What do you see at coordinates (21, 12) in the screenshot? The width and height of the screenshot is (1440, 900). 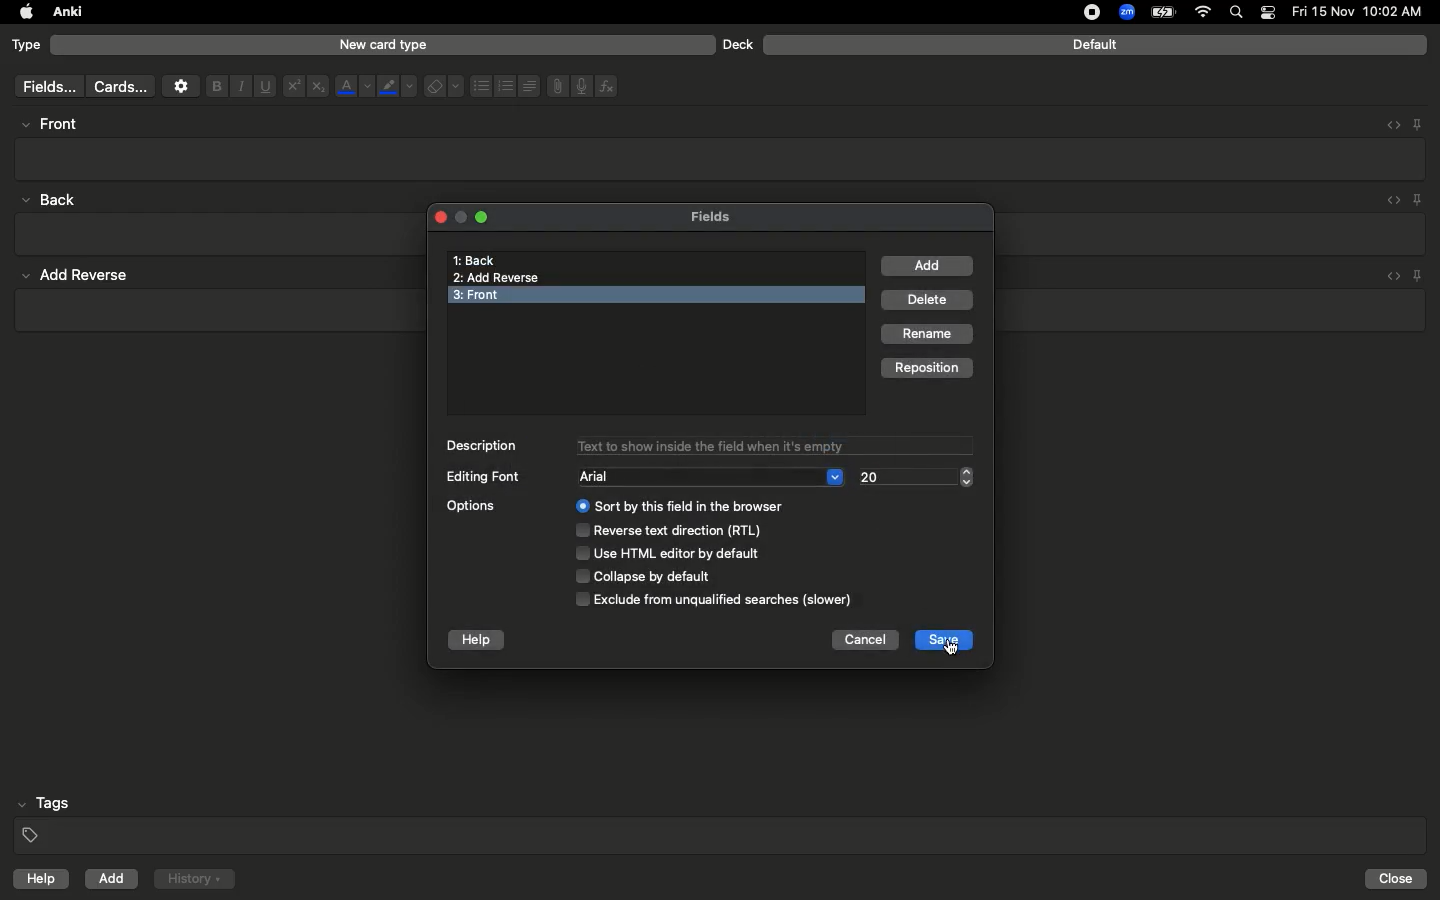 I see `apple logo` at bounding box center [21, 12].